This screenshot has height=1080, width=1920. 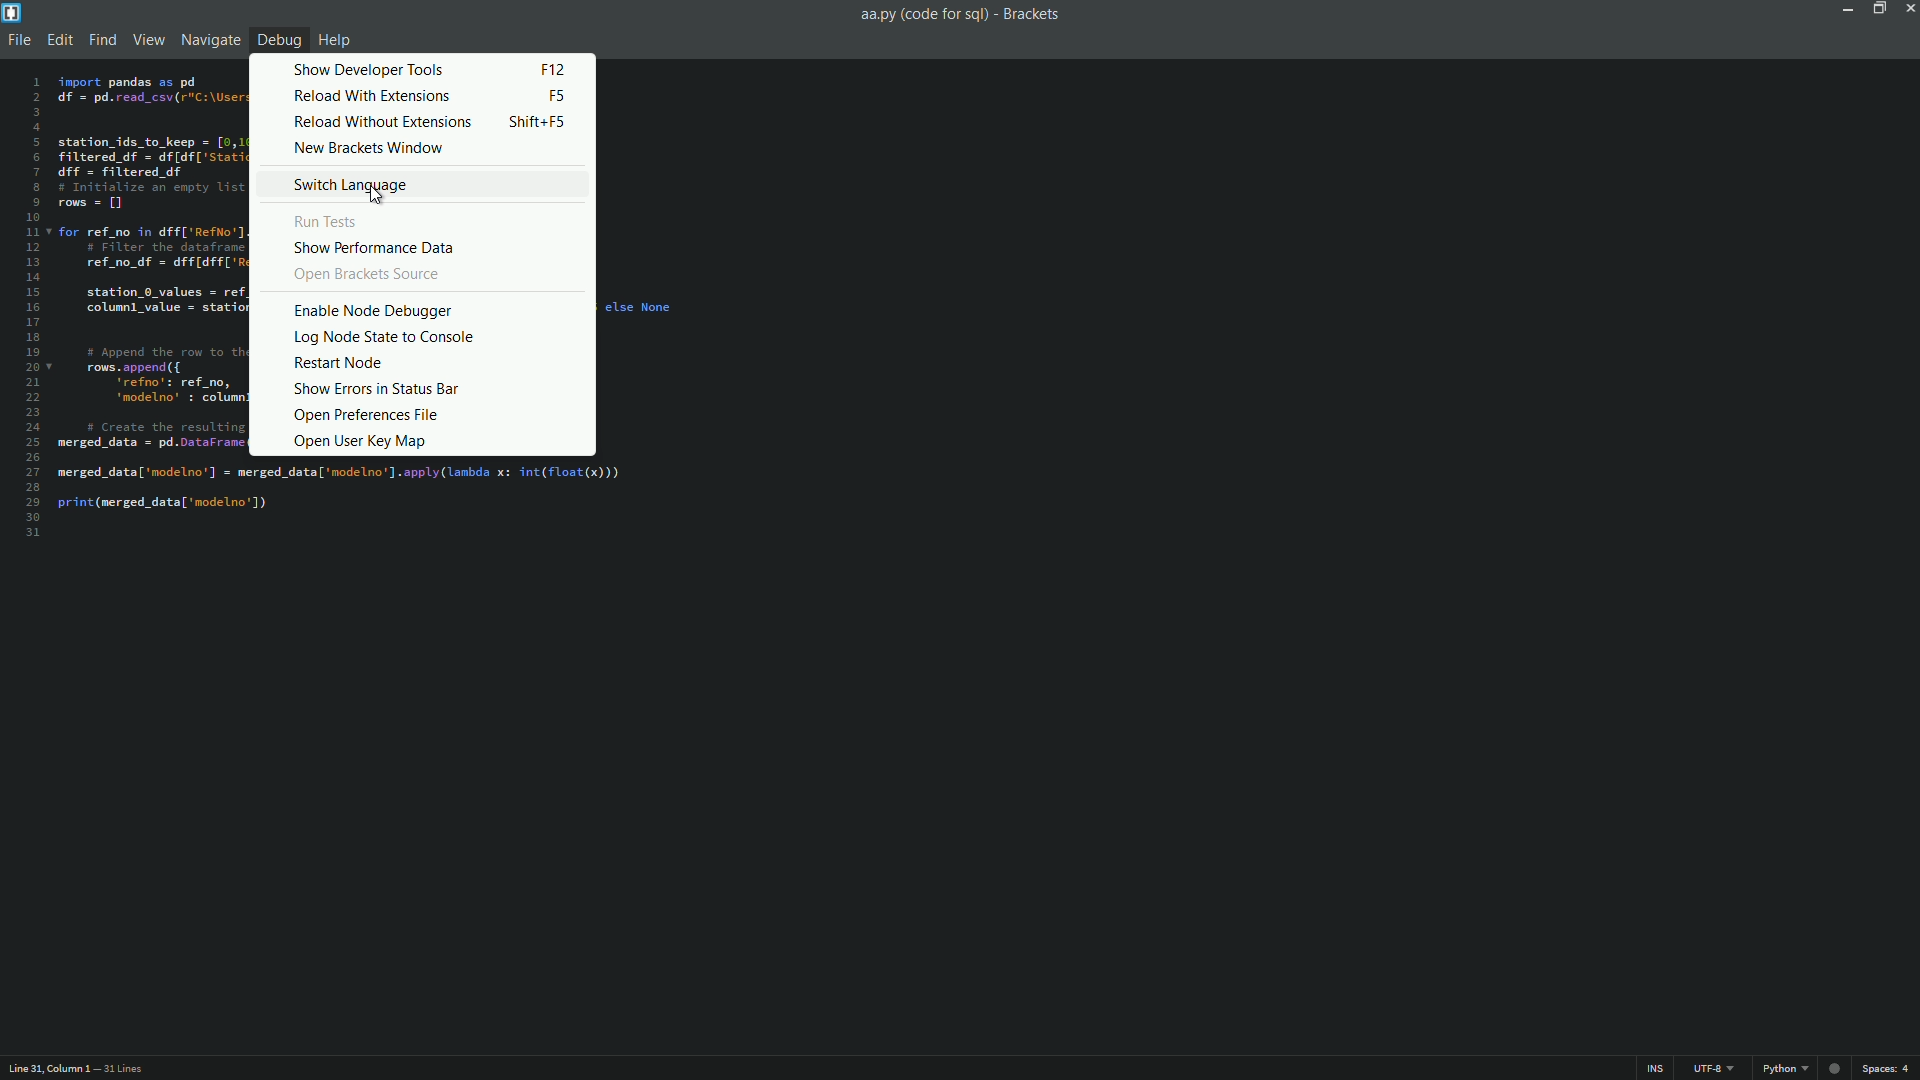 I want to click on keyboard shortcut, so click(x=553, y=70).